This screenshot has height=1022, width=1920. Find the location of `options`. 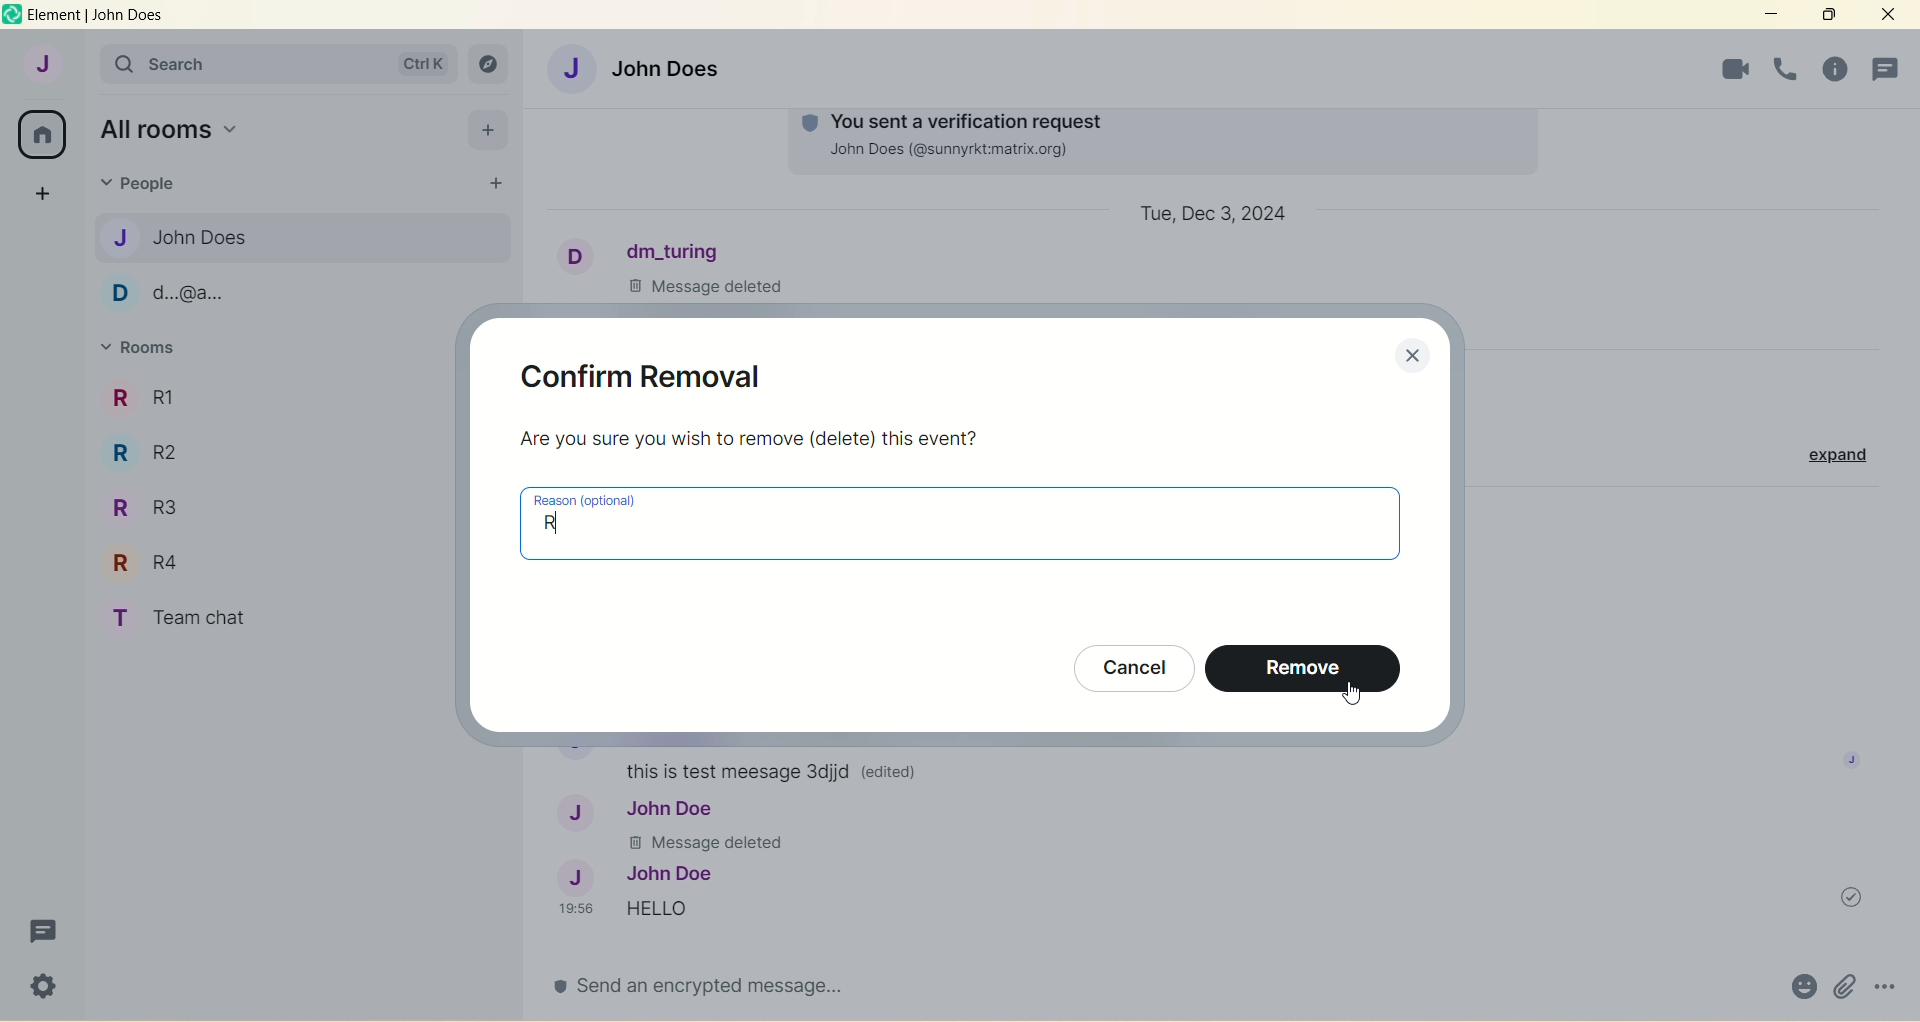

options is located at coordinates (1887, 985).